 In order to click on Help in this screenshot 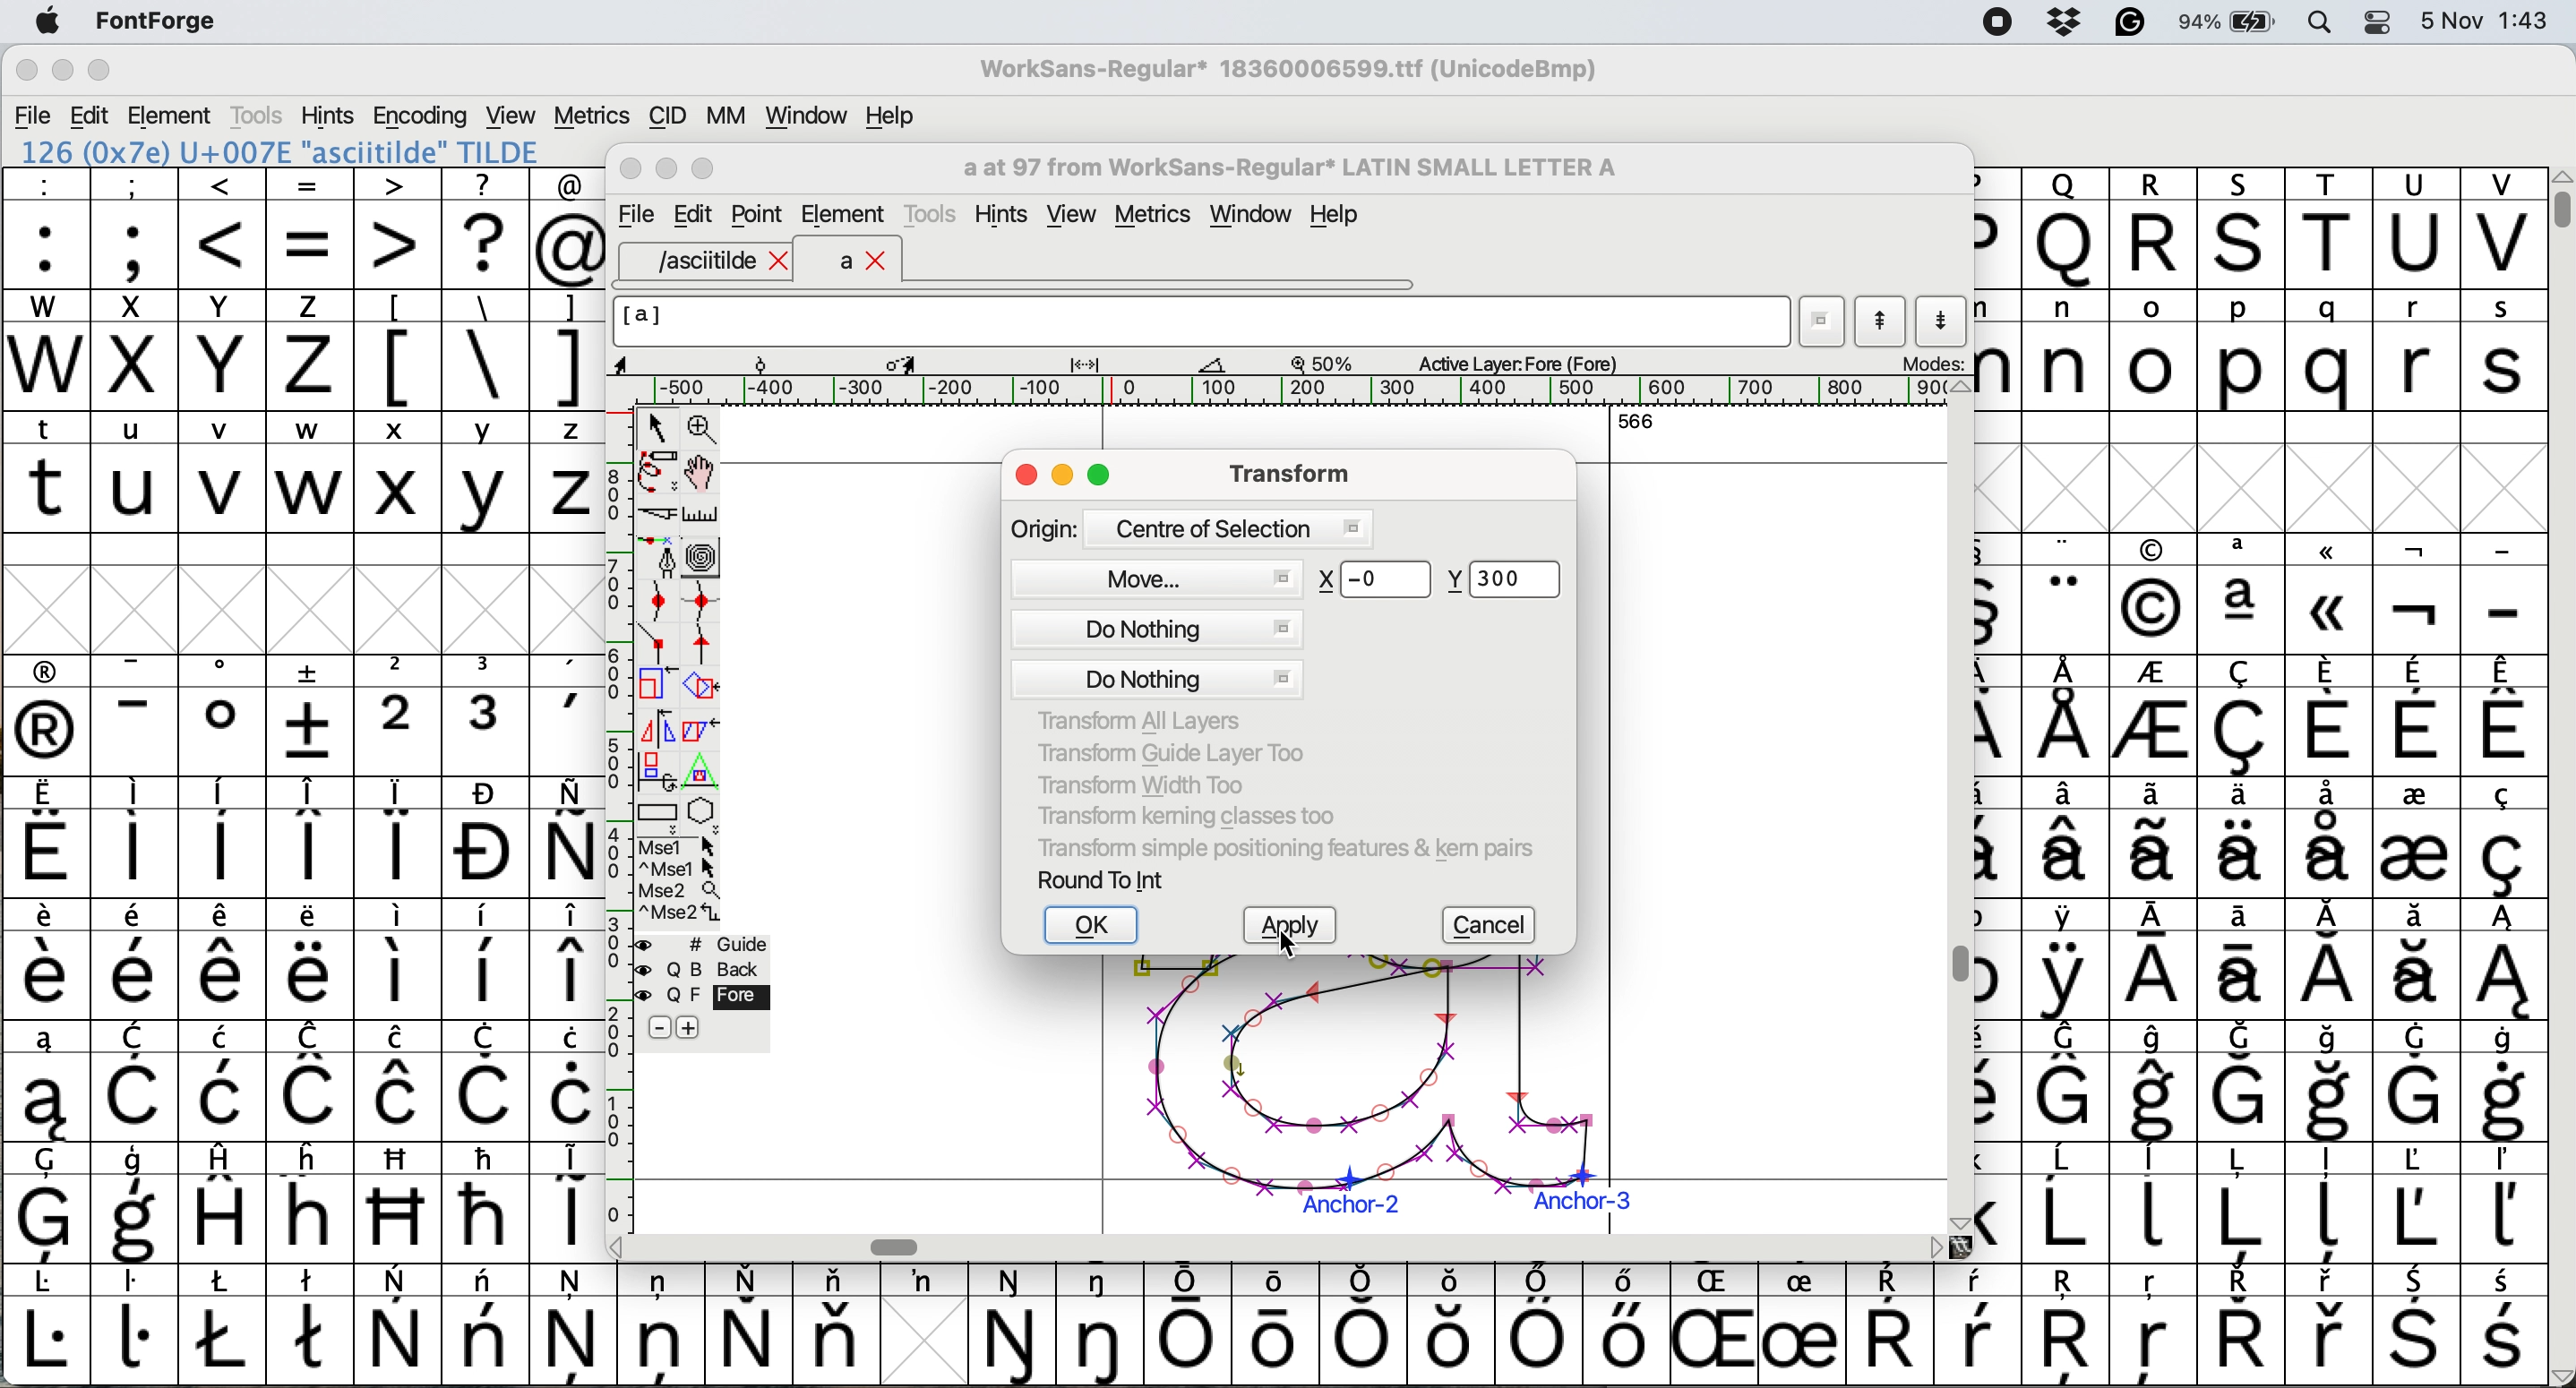, I will do `click(1334, 217)`.